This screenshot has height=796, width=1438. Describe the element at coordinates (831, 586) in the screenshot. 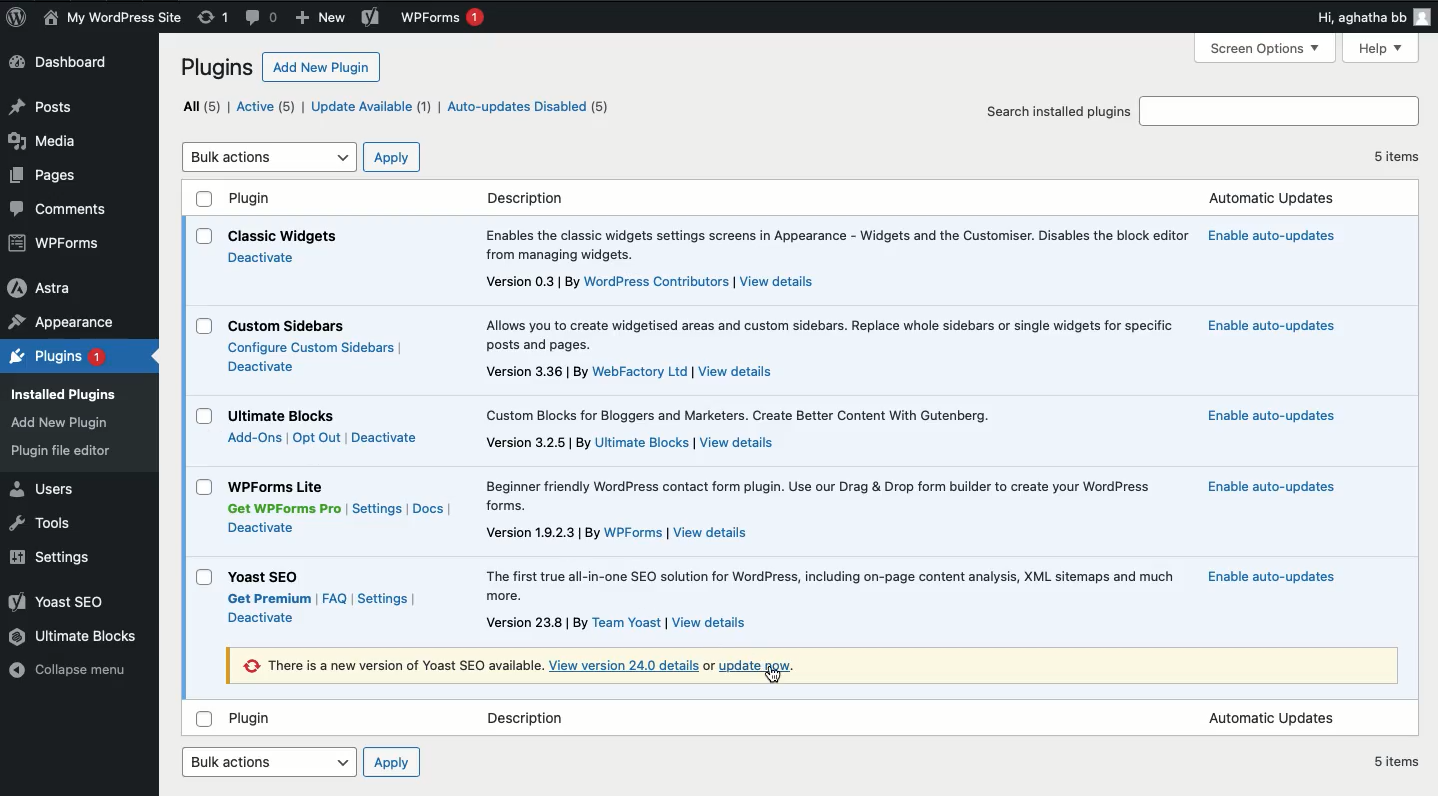

I see `Description` at that location.